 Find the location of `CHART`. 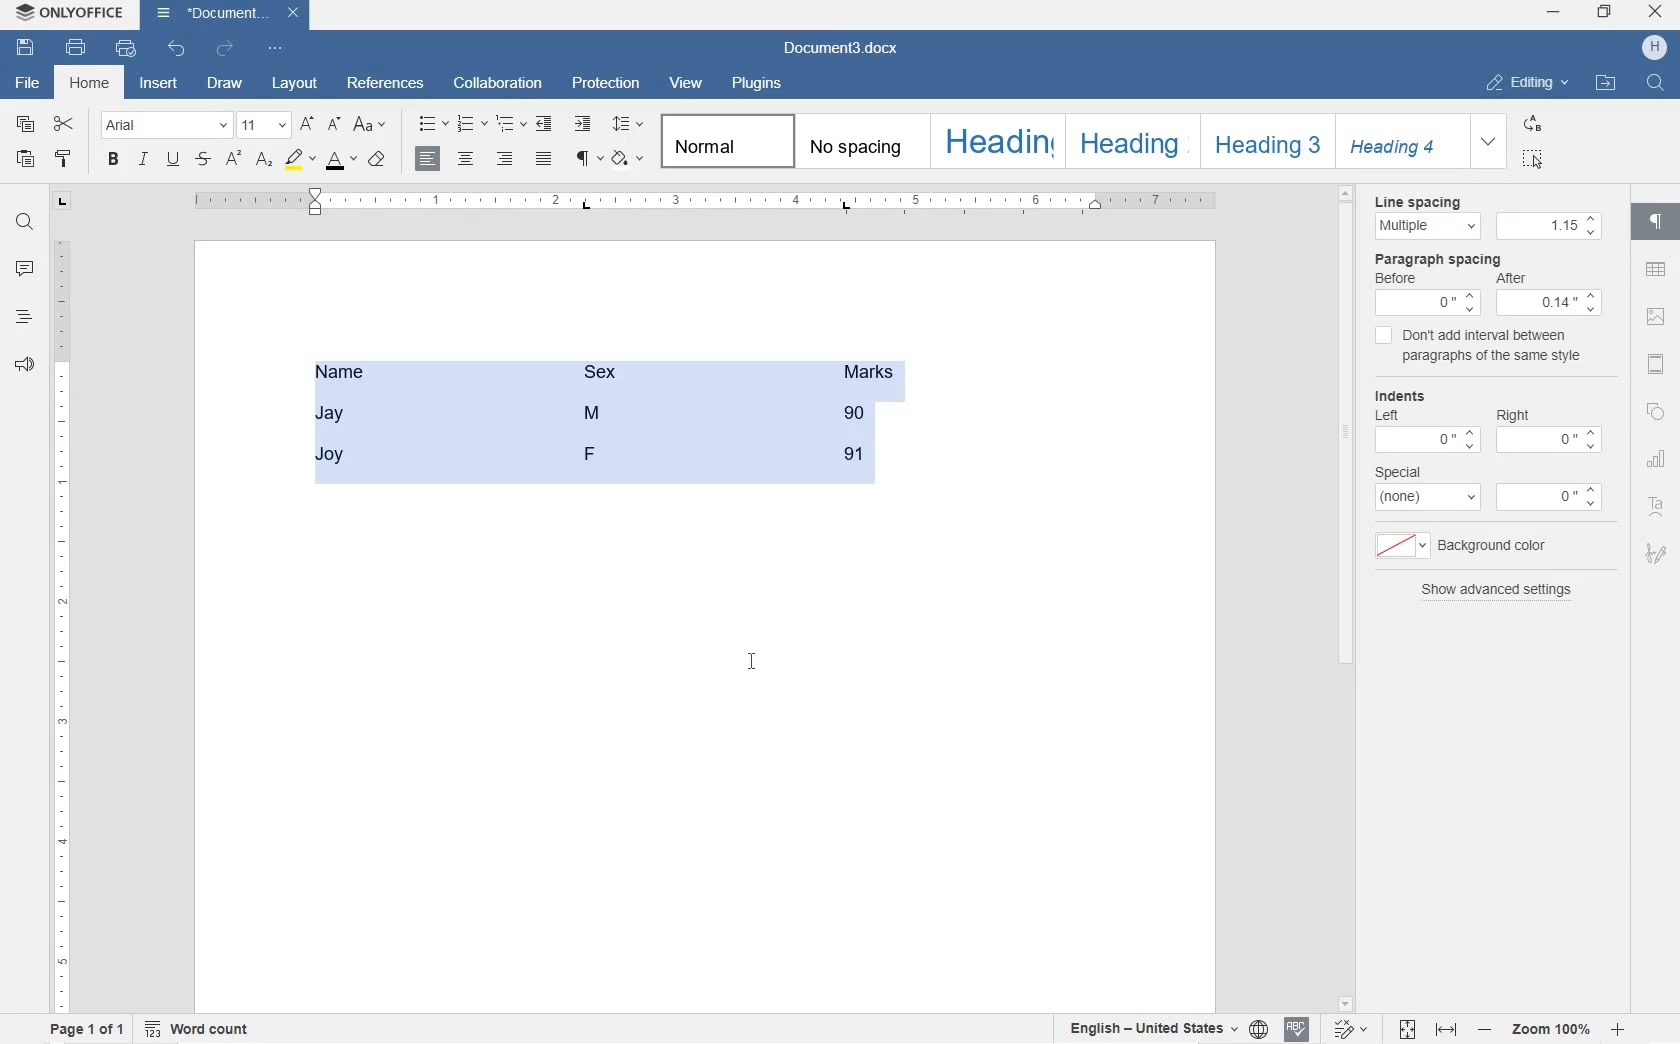

CHART is located at coordinates (1656, 462).